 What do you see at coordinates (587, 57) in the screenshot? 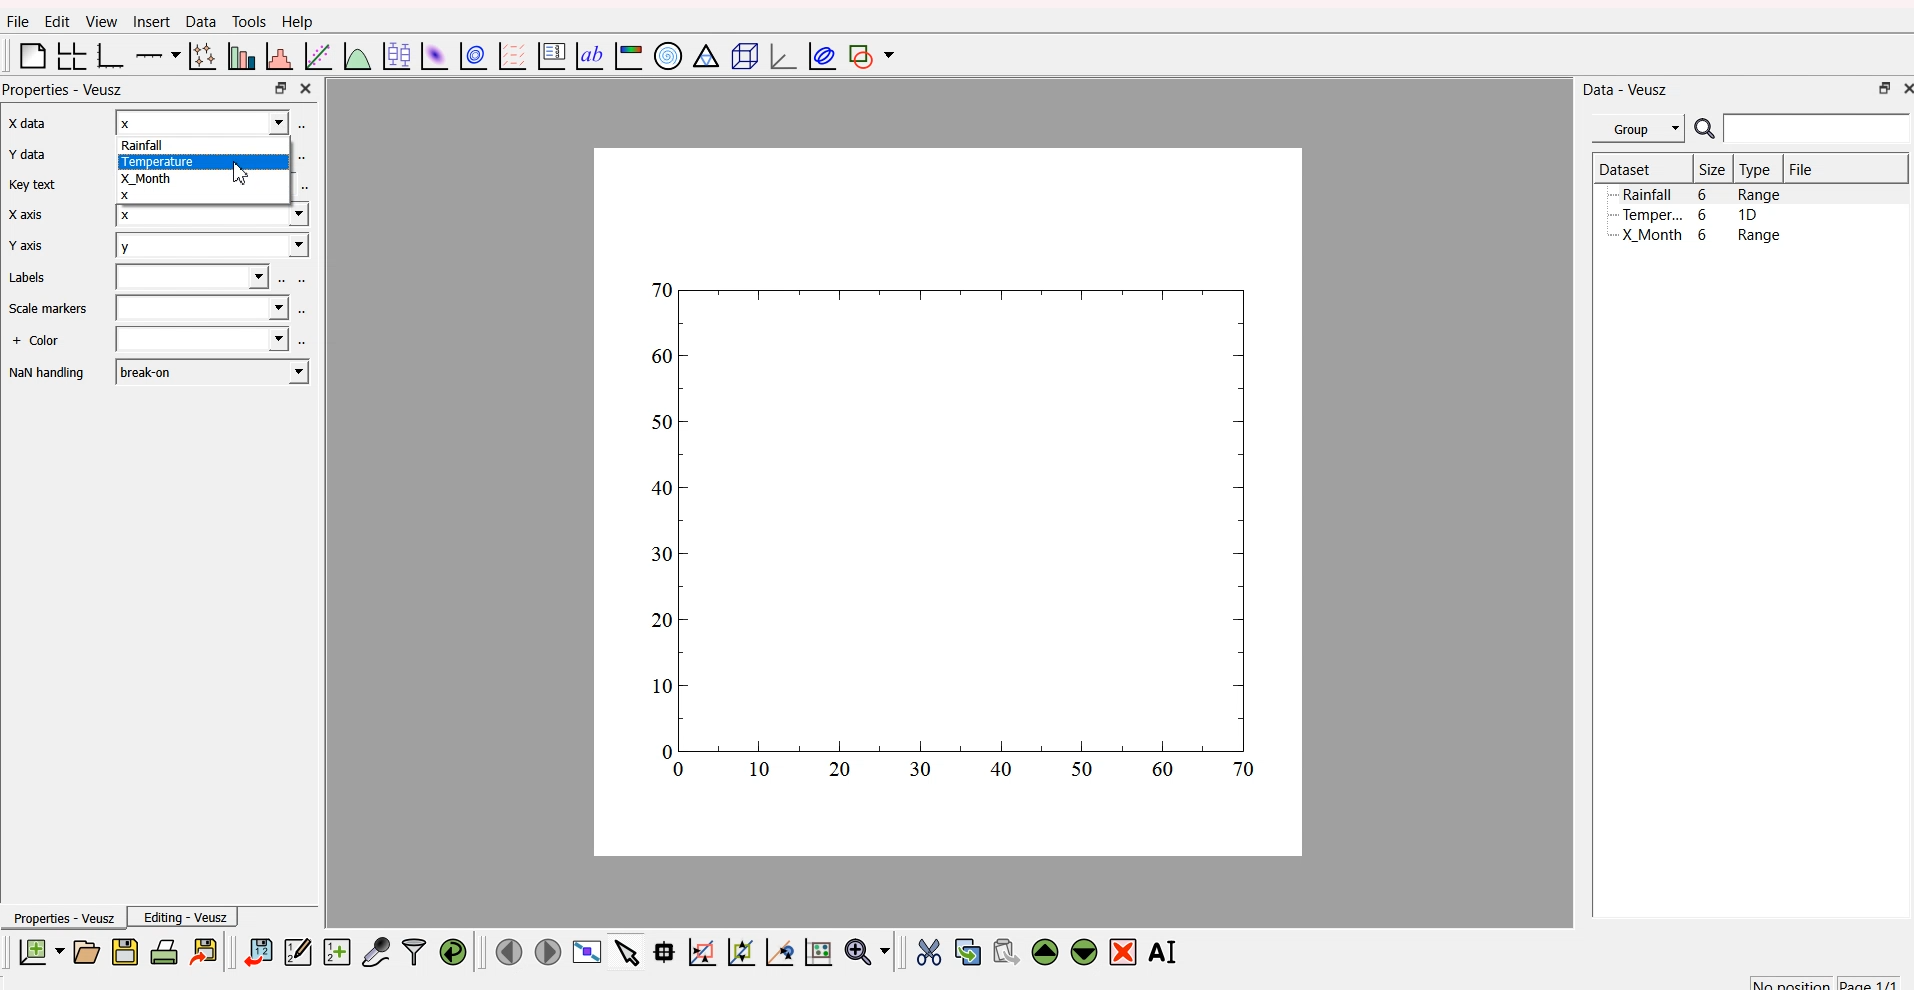
I see `text label` at bounding box center [587, 57].